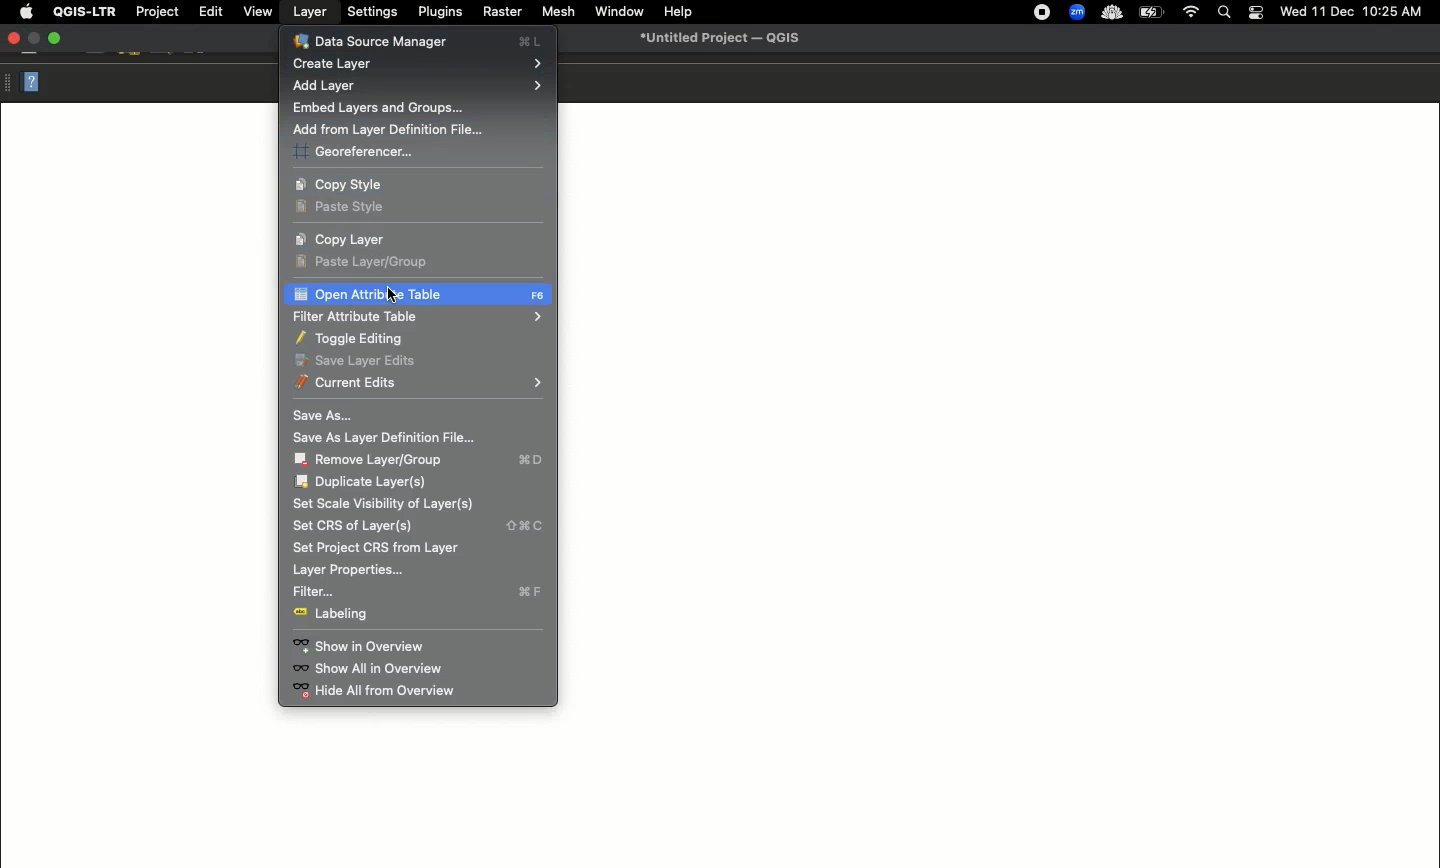 This screenshot has width=1440, height=868. Describe the element at coordinates (389, 691) in the screenshot. I see `Hide all from overview` at that location.